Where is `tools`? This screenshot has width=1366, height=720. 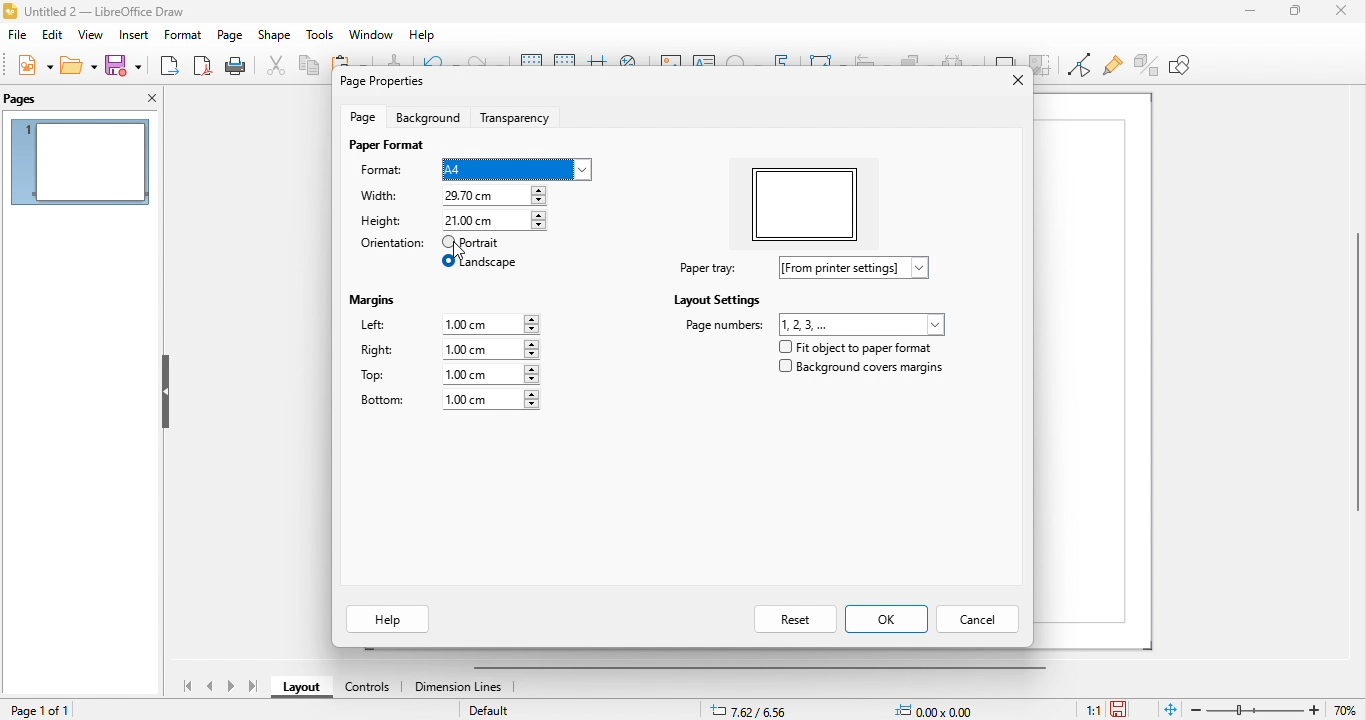 tools is located at coordinates (320, 36).